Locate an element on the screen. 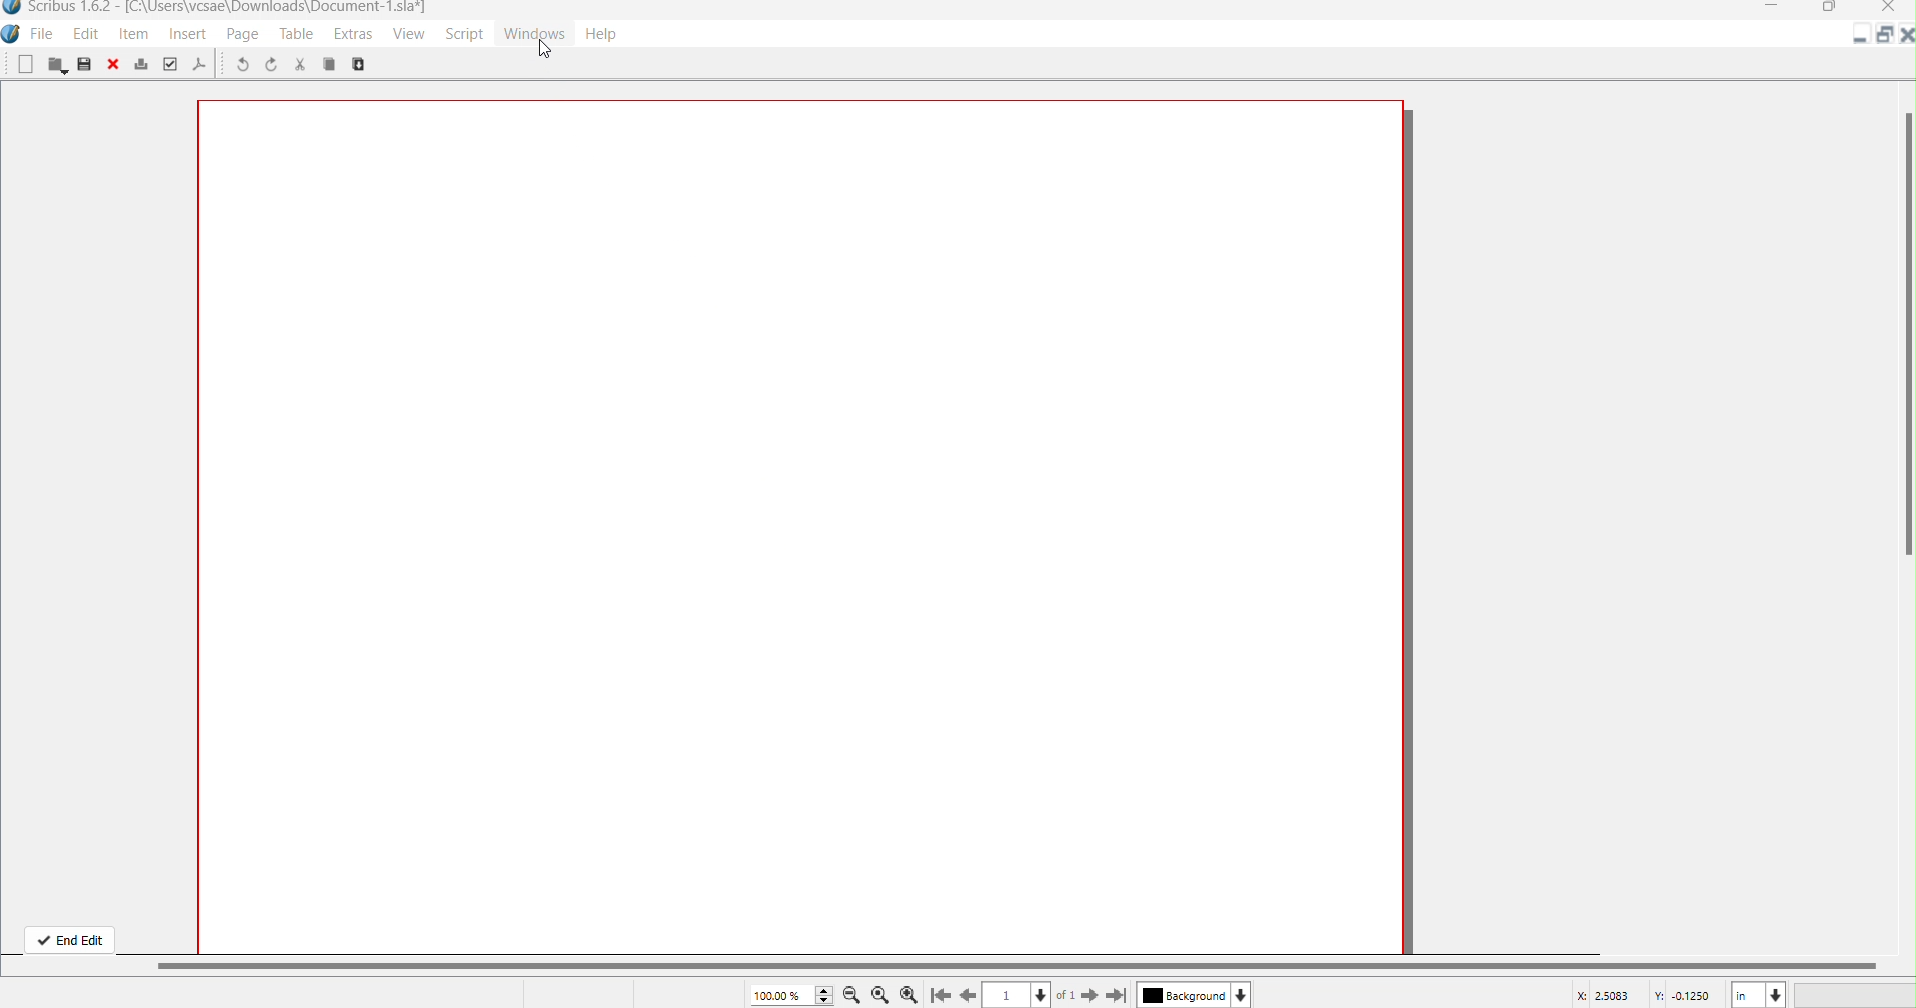 Image resolution: width=1916 pixels, height=1008 pixels.  is located at coordinates (56, 65).